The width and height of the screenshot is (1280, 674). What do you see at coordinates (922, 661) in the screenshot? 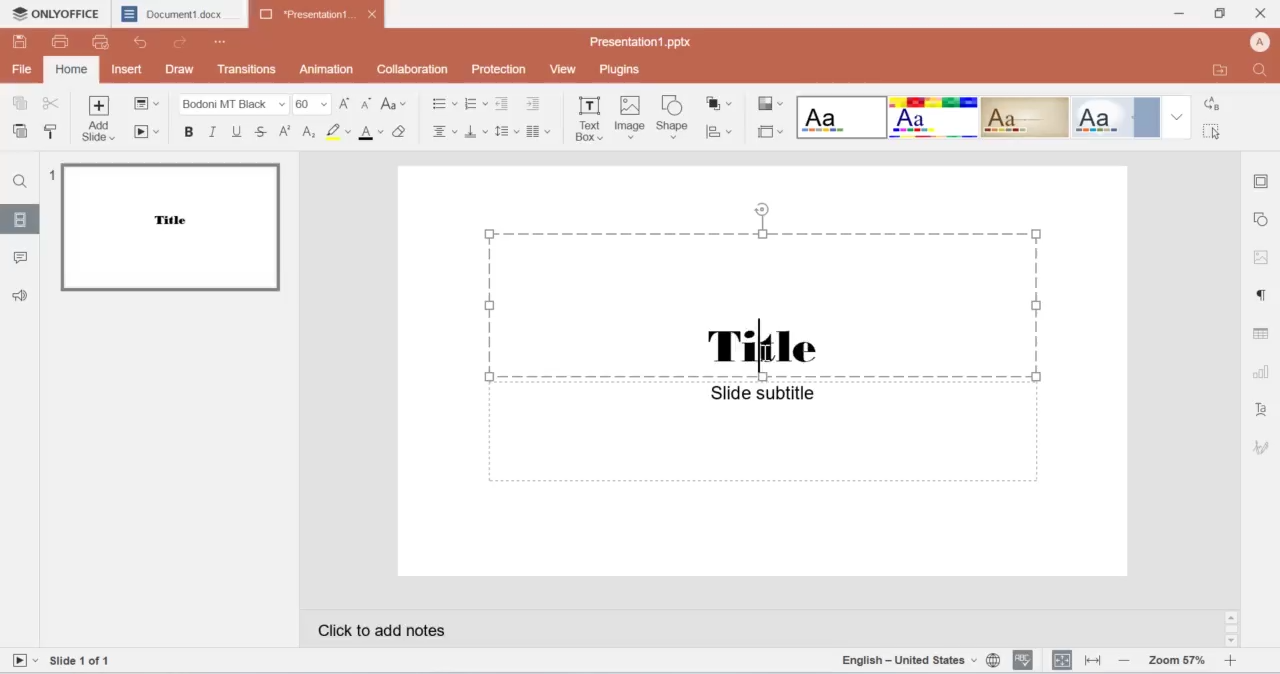
I see `language` at bounding box center [922, 661].